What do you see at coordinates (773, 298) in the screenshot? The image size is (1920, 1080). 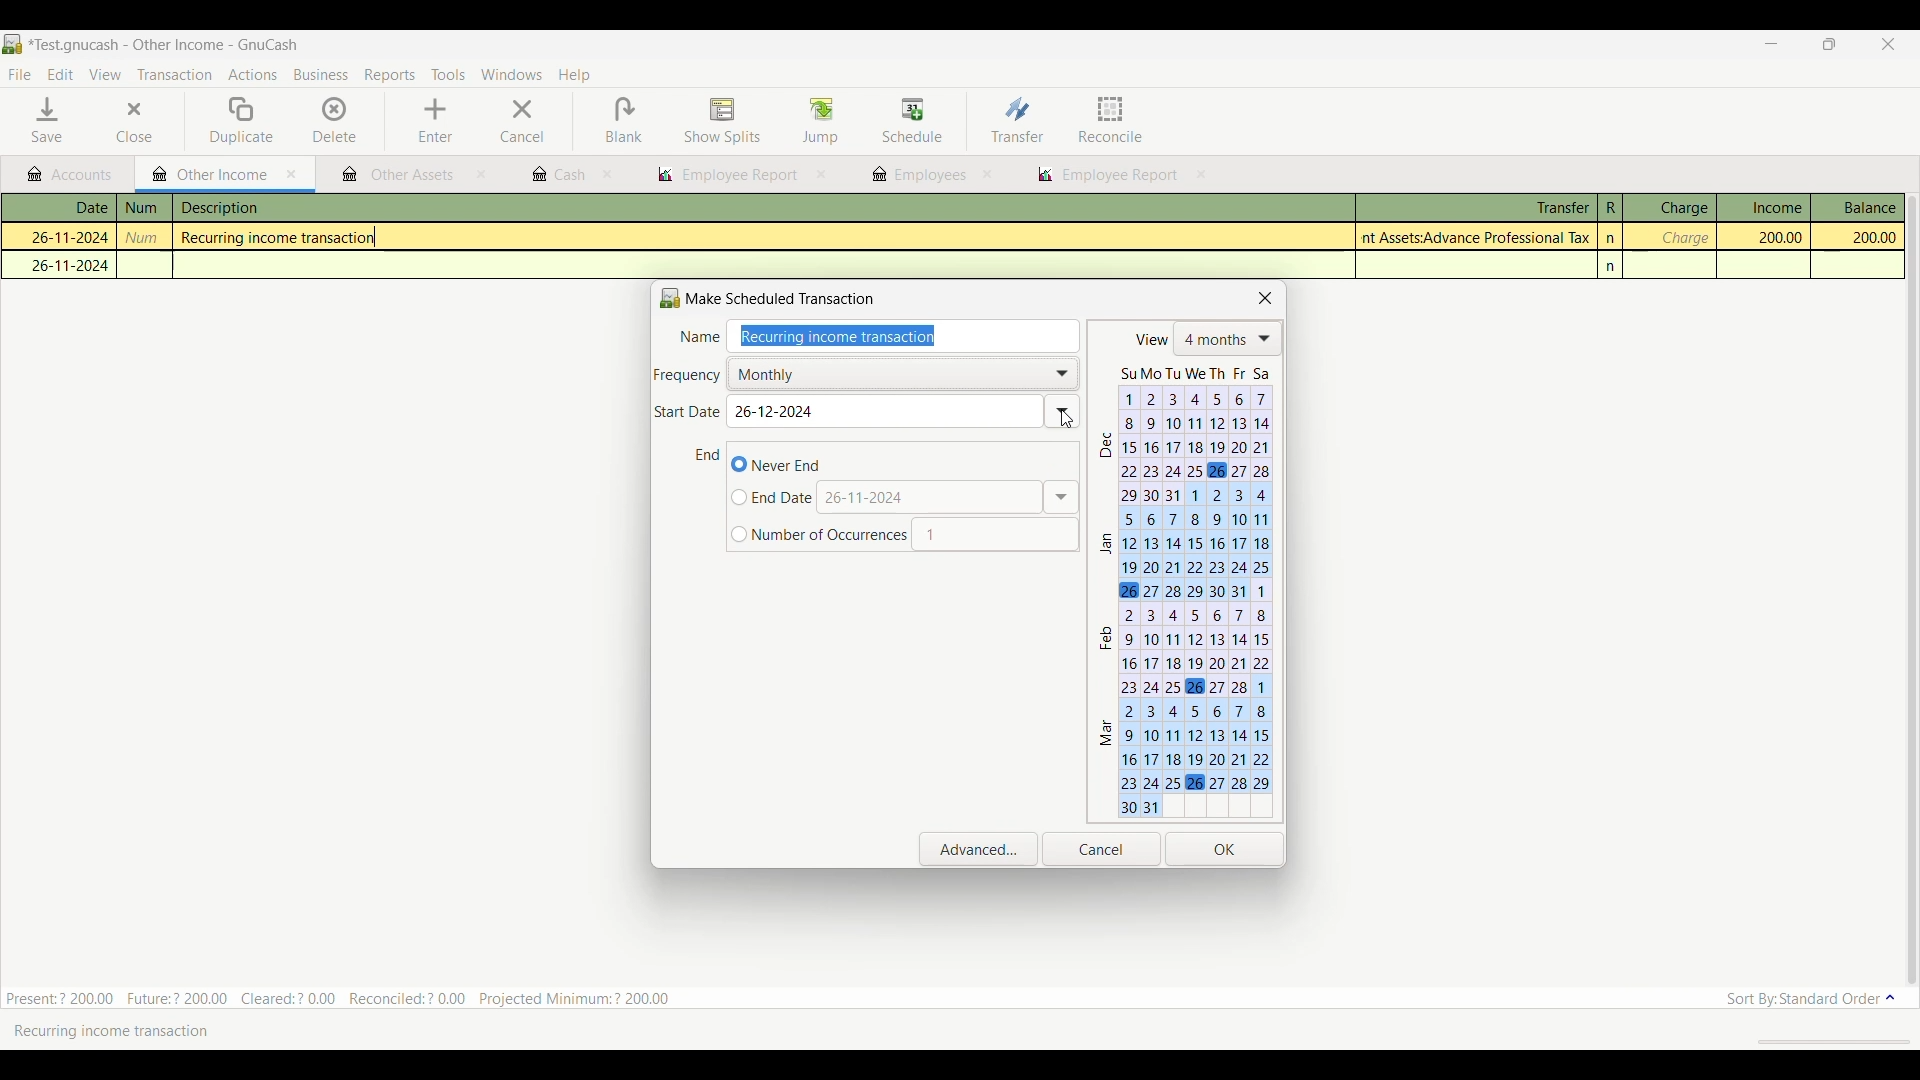 I see `Make Scheduled Transaction` at bounding box center [773, 298].